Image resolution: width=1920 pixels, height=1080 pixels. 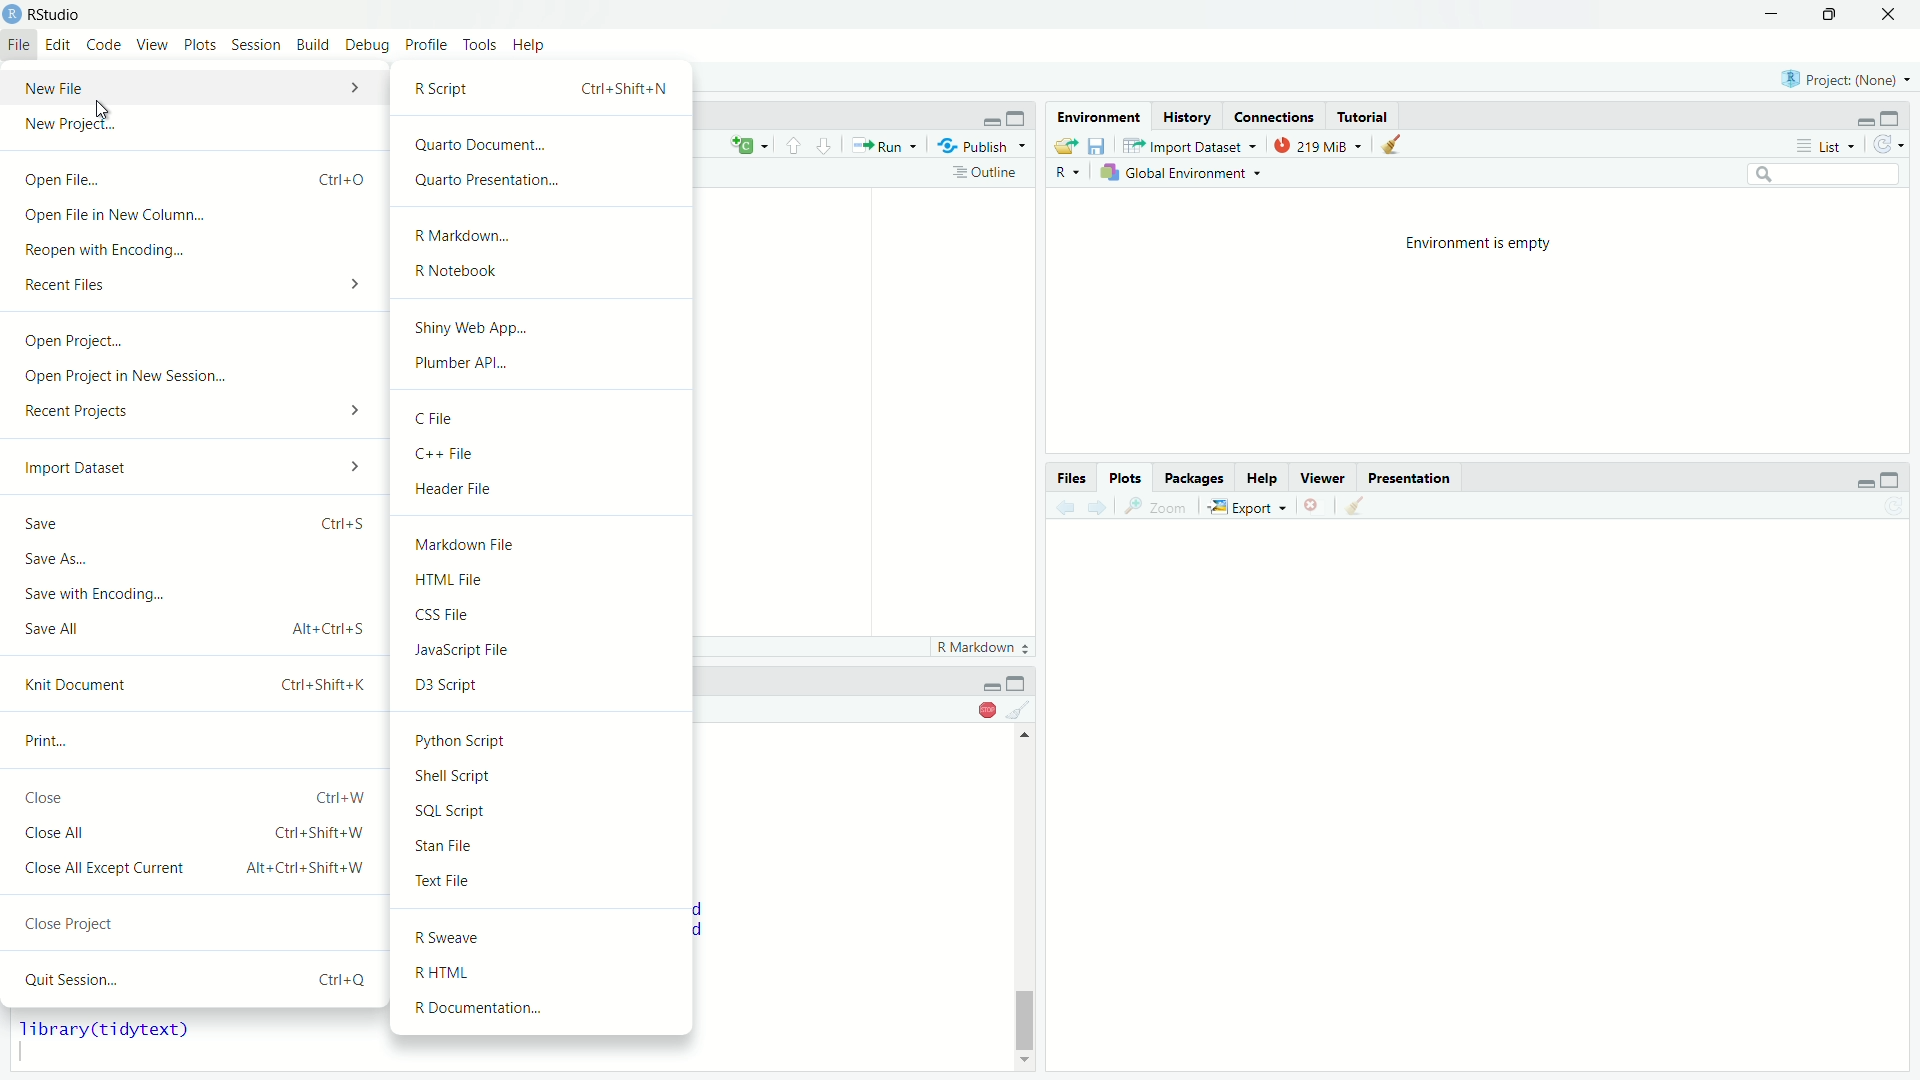 I want to click on load workspace, so click(x=1068, y=146).